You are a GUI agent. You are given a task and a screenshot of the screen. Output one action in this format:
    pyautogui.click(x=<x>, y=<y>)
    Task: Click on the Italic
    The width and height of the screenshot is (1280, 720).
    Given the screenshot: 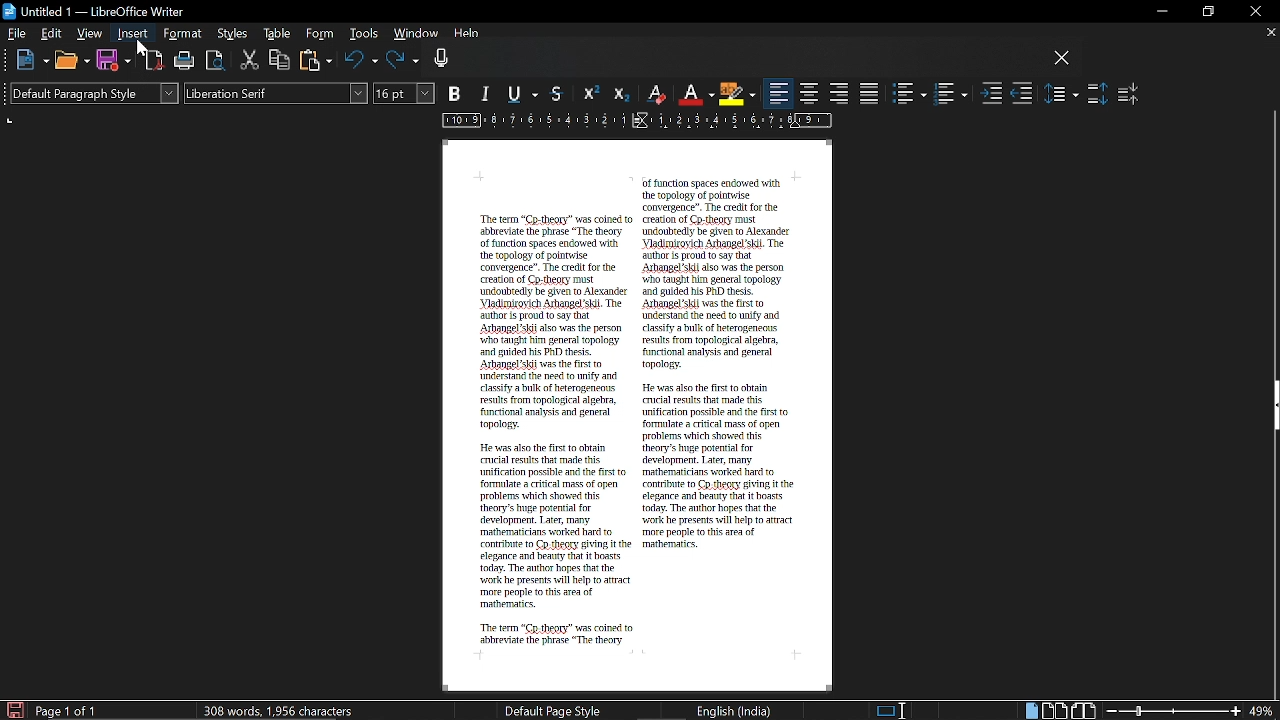 What is the action you would take?
    pyautogui.click(x=487, y=95)
    